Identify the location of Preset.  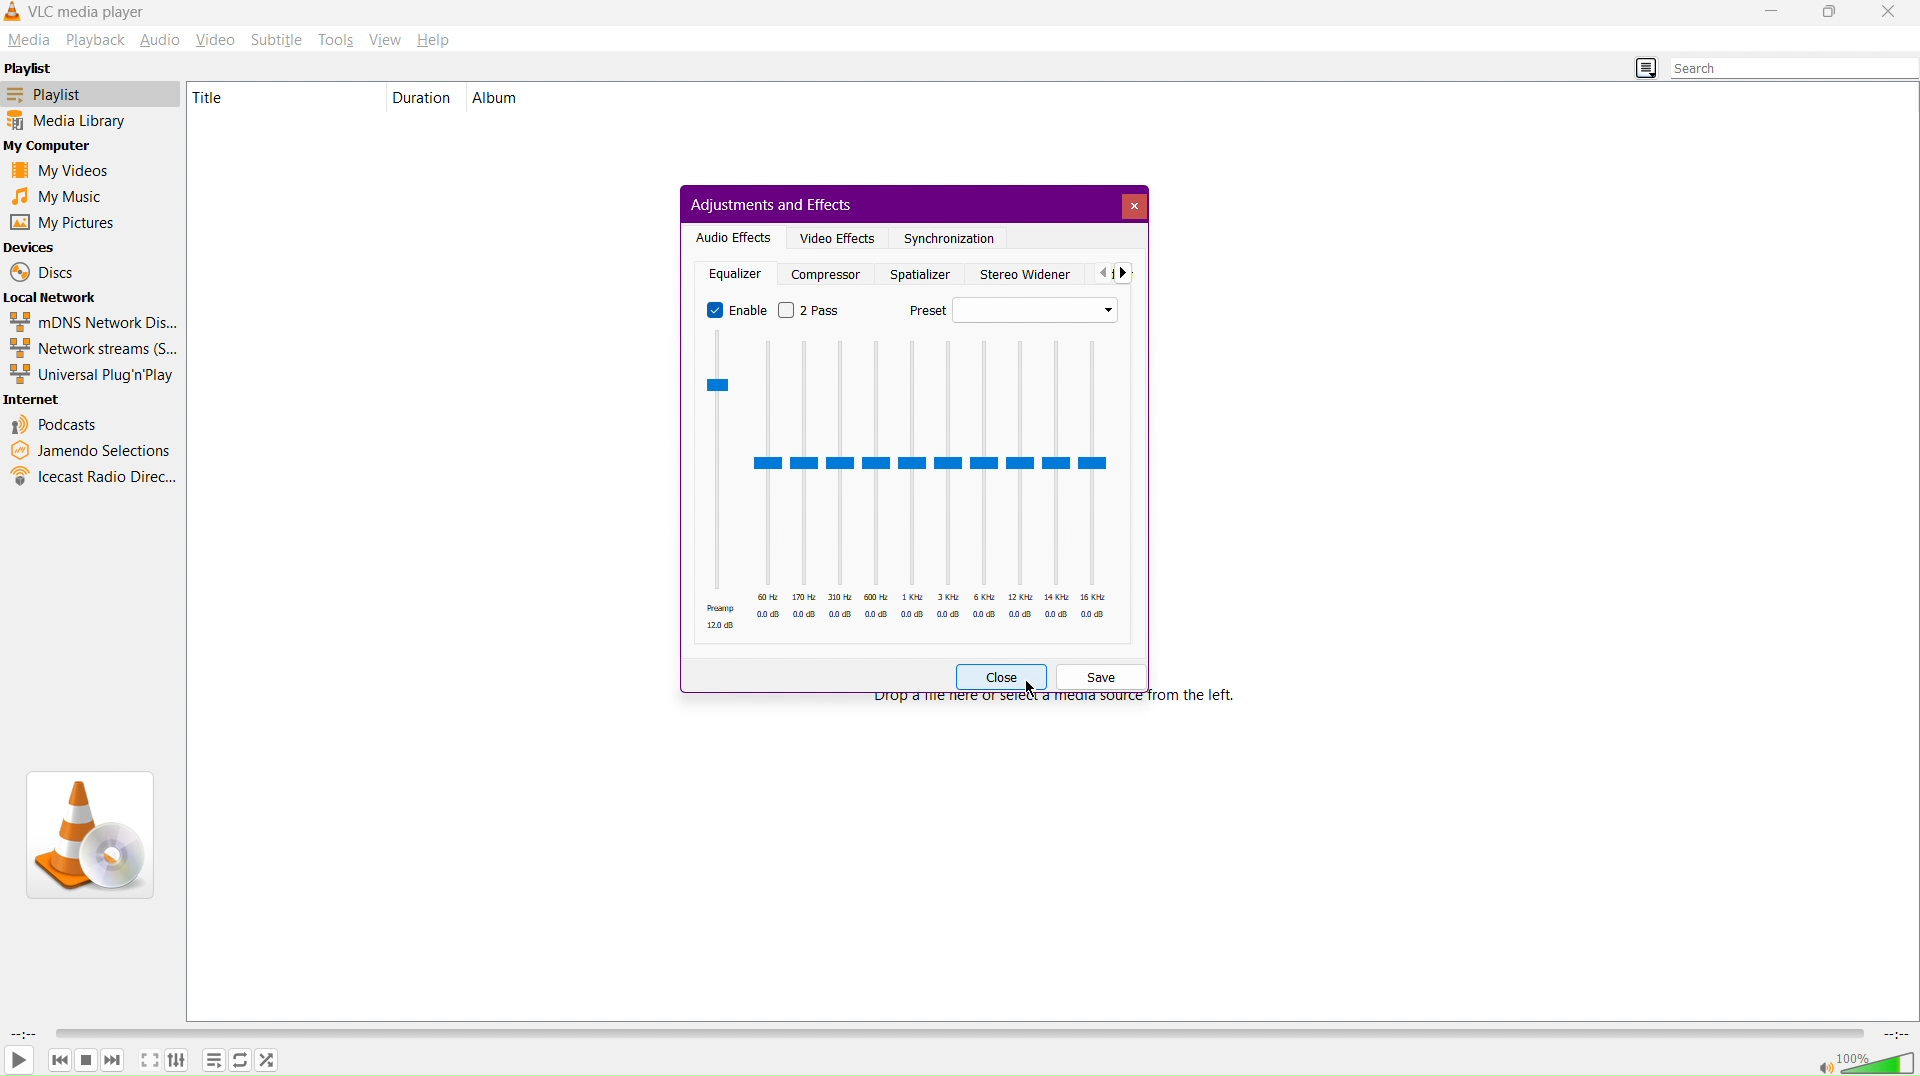
(1033, 310).